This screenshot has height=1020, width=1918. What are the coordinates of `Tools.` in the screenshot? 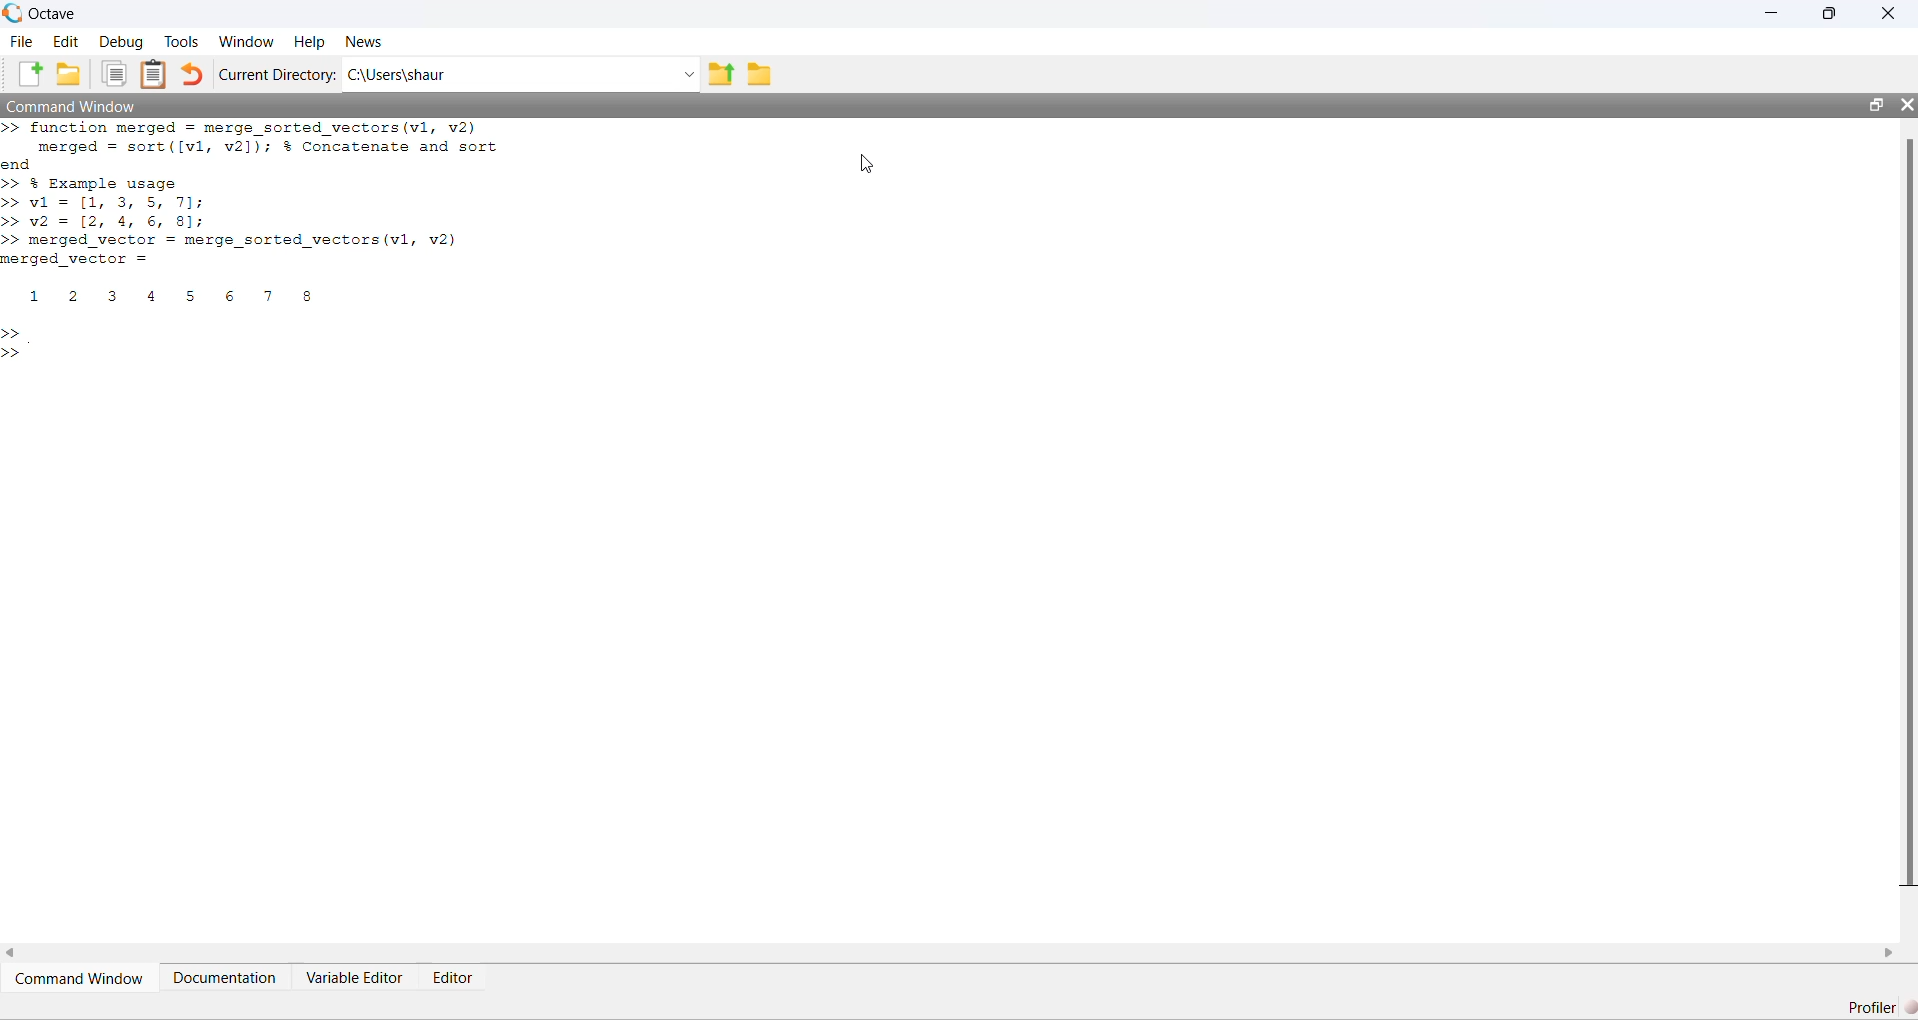 It's located at (181, 42).